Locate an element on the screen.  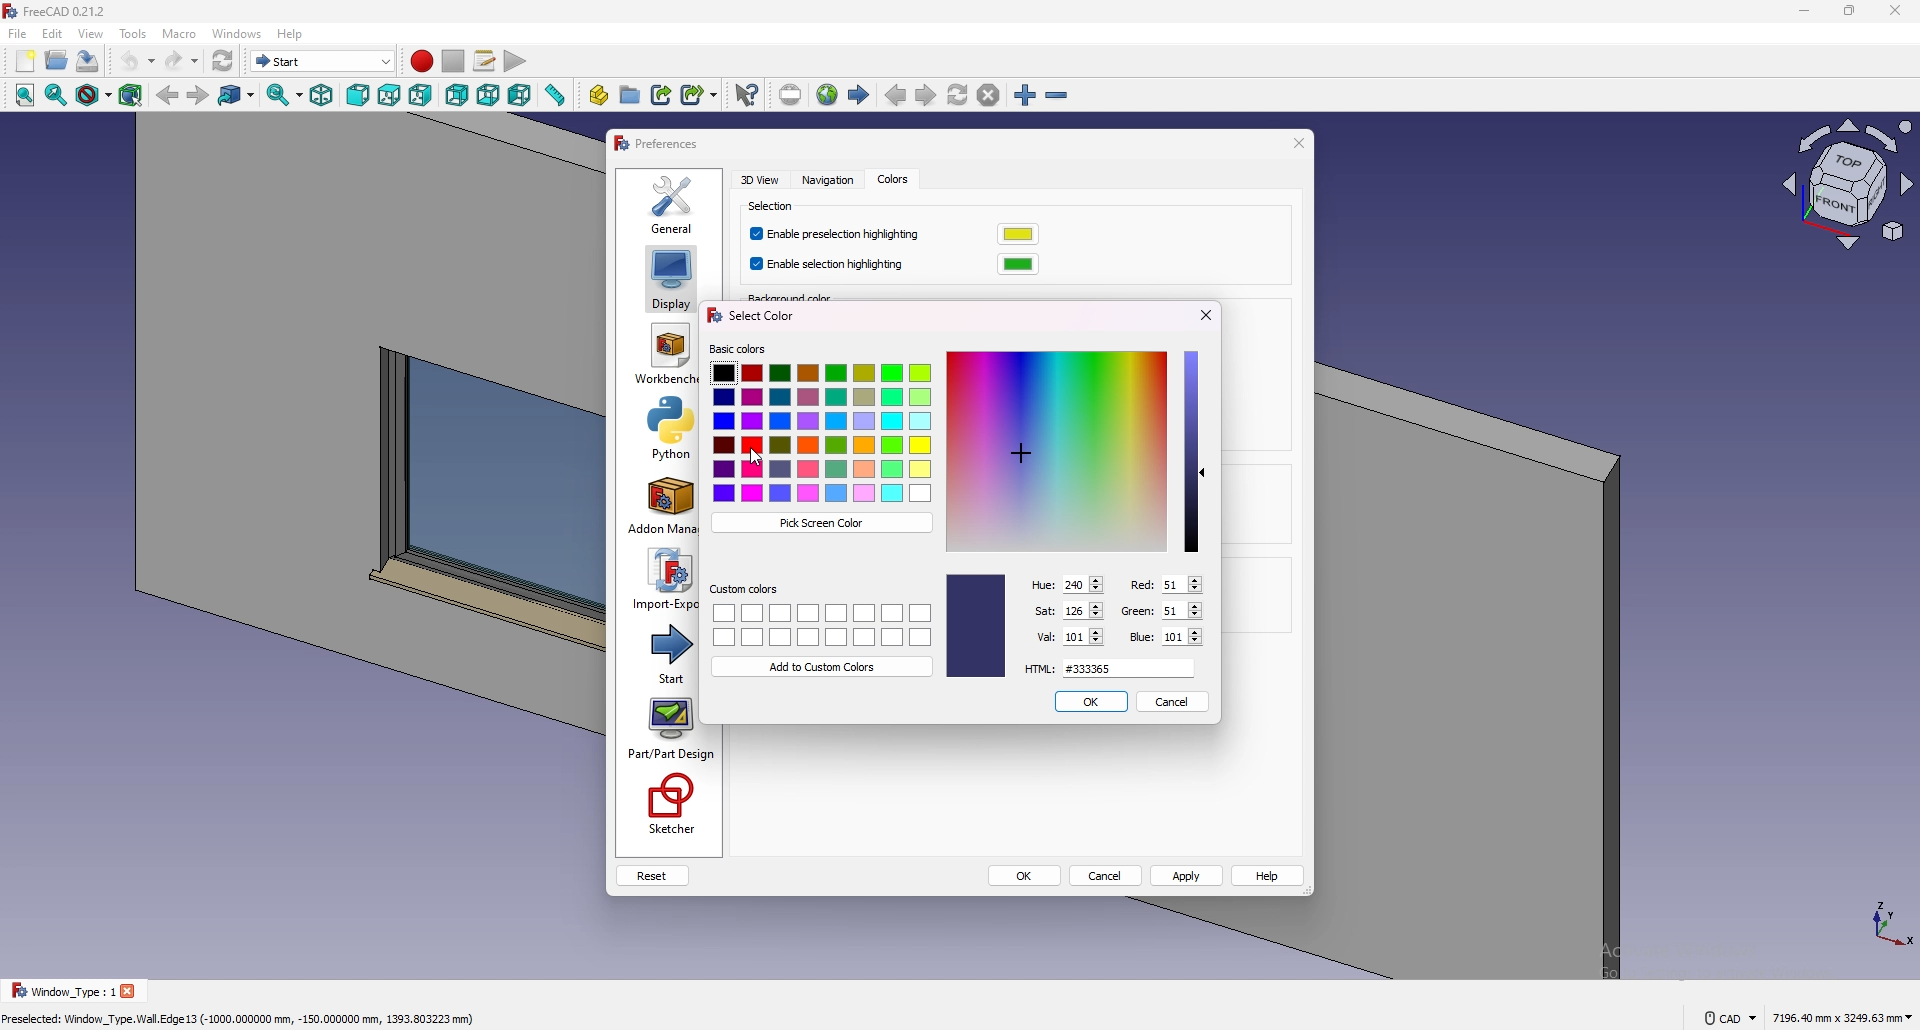
51  is located at coordinates (1180, 584).